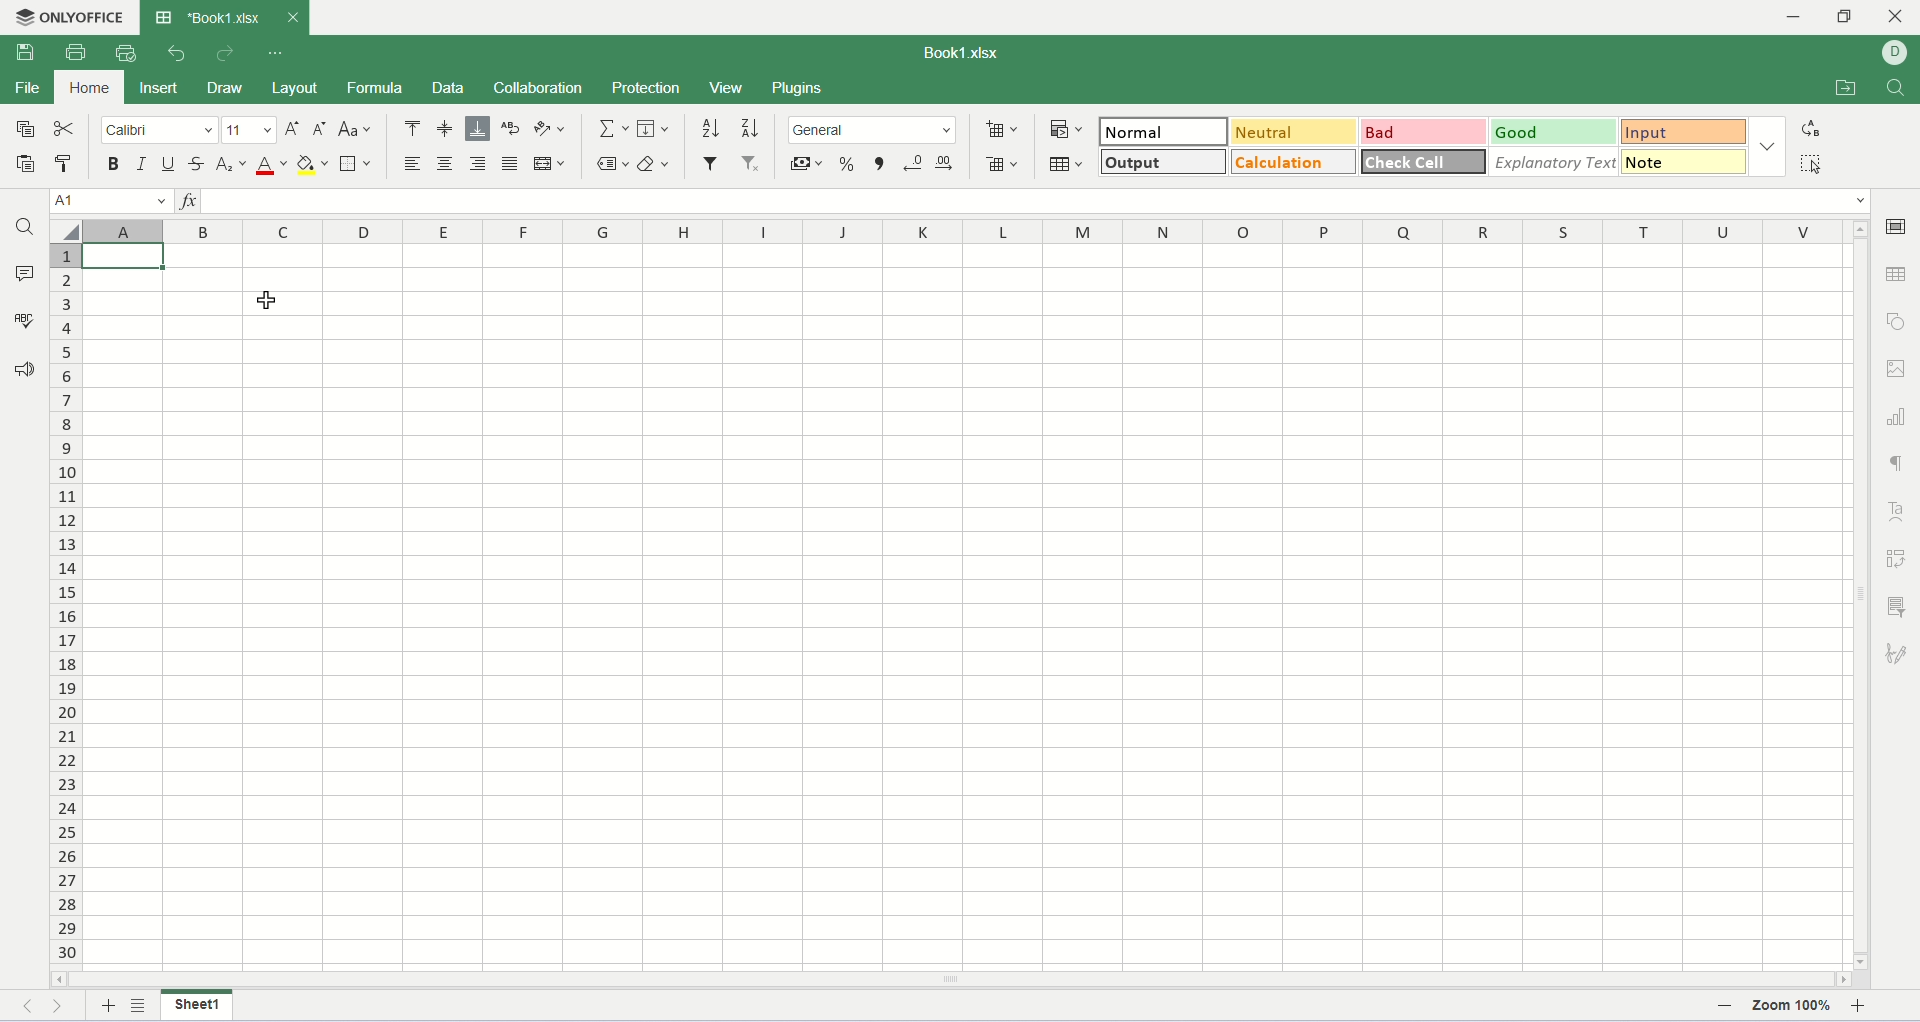 The width and height of the screenshot is (1920, 1022). What do you see at coordinates (448, 127) in the screenshot?
I see `align middle` at bounding box center [448, 127].